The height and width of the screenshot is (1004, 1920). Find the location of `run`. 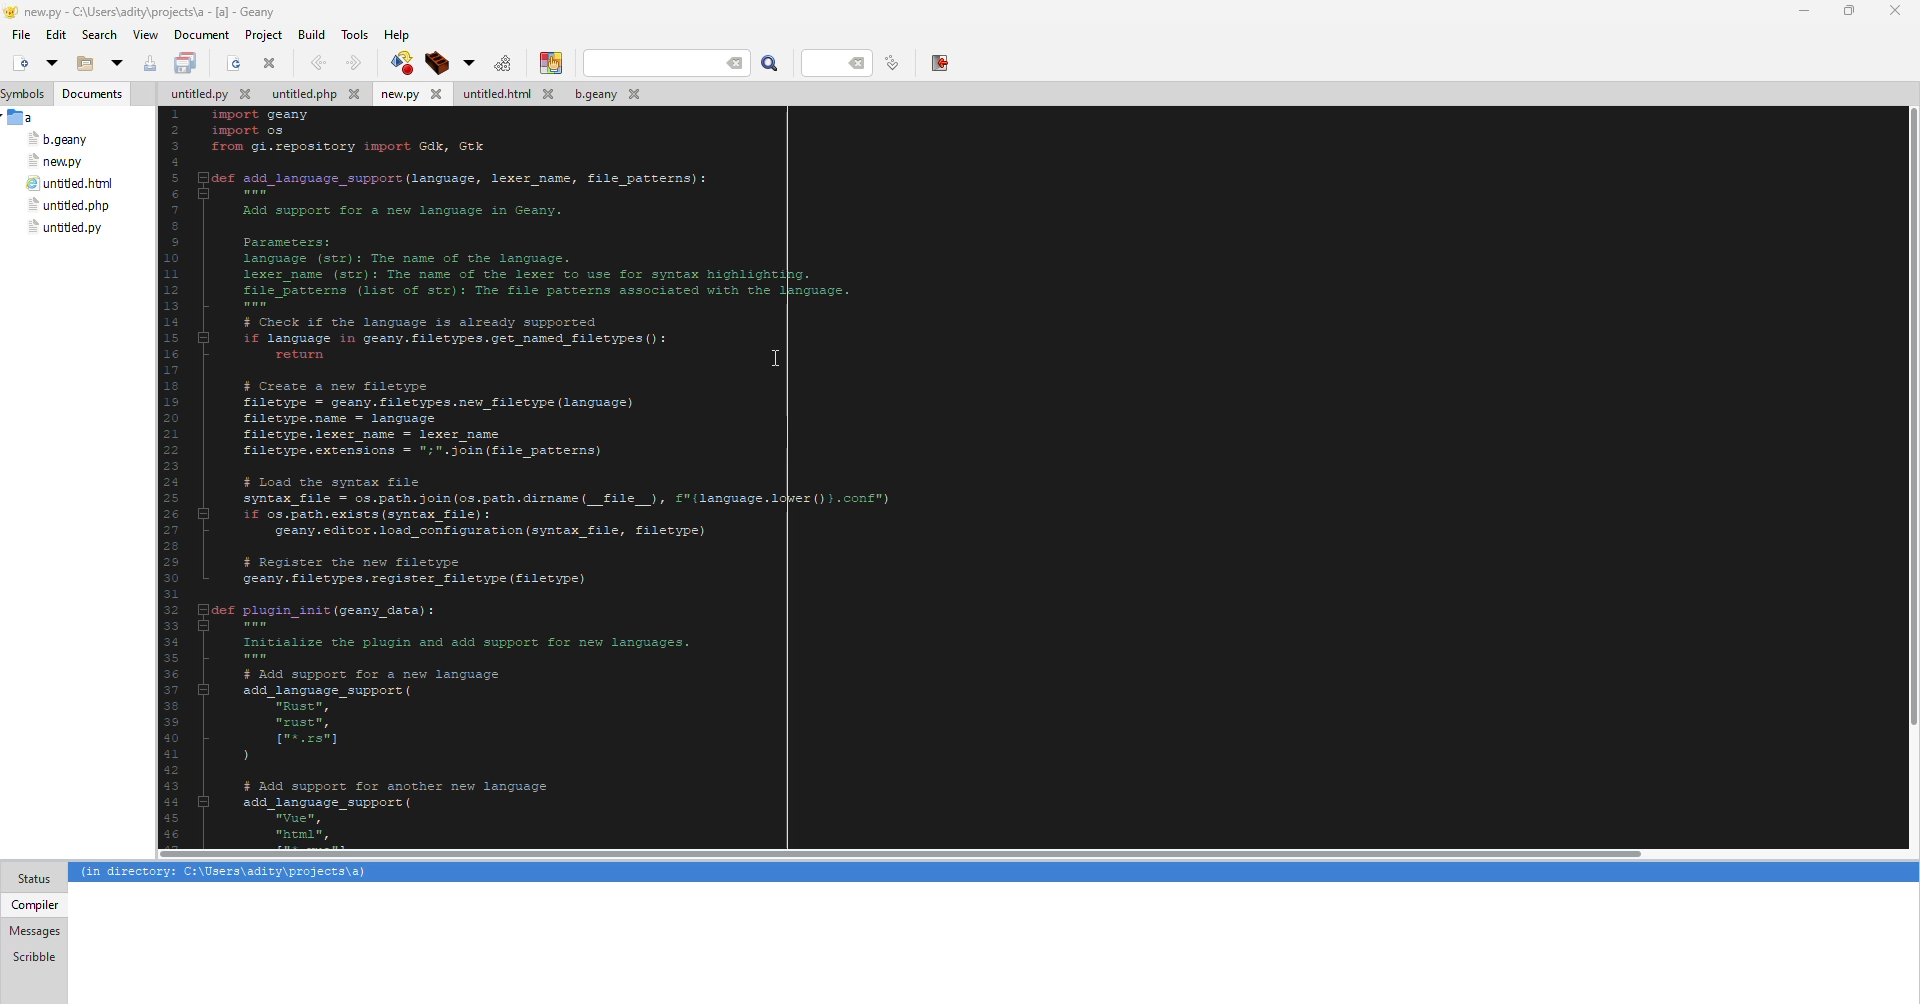

run is located at coordinates (501, 64).